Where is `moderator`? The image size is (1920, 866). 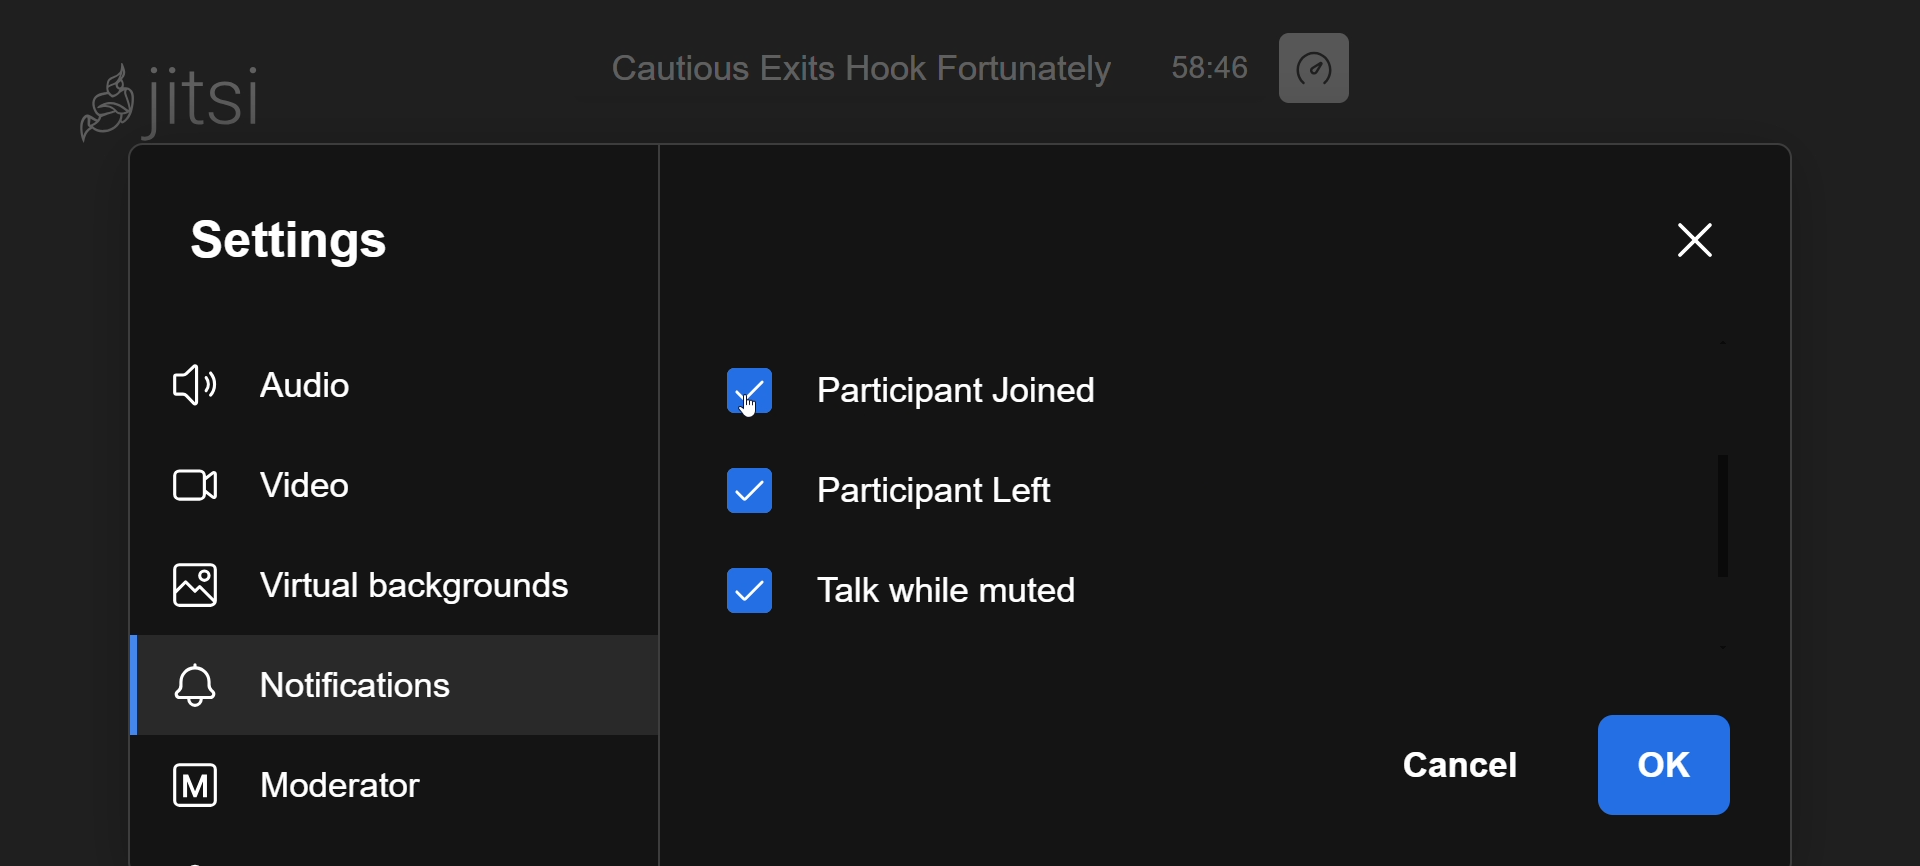 moderator is located at coordinates (331, 786).